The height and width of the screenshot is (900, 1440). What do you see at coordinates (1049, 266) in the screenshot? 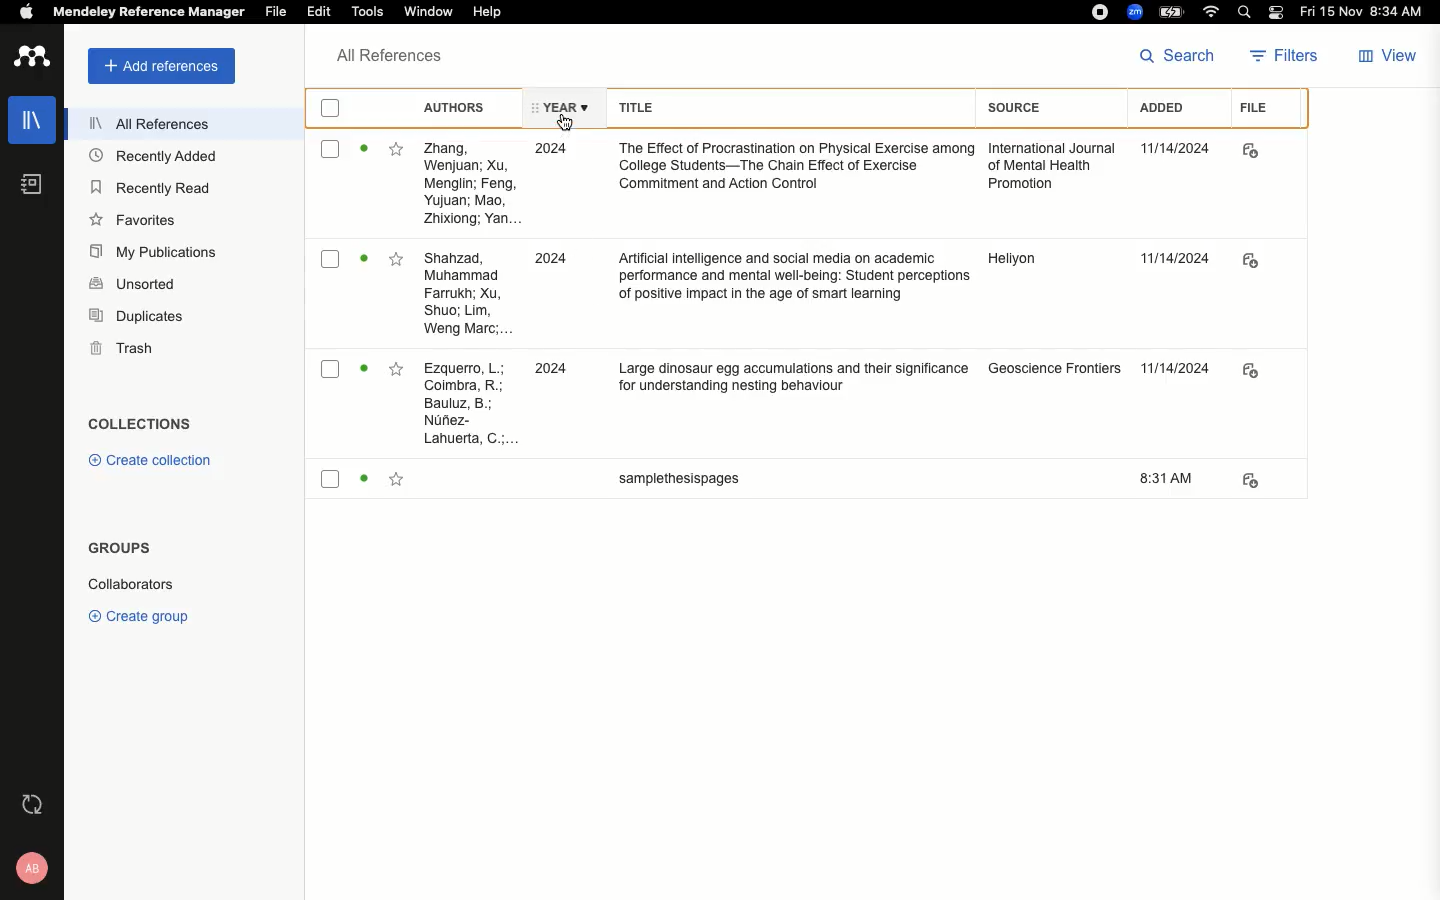
I see `source` at bounding box center [1049, 266].